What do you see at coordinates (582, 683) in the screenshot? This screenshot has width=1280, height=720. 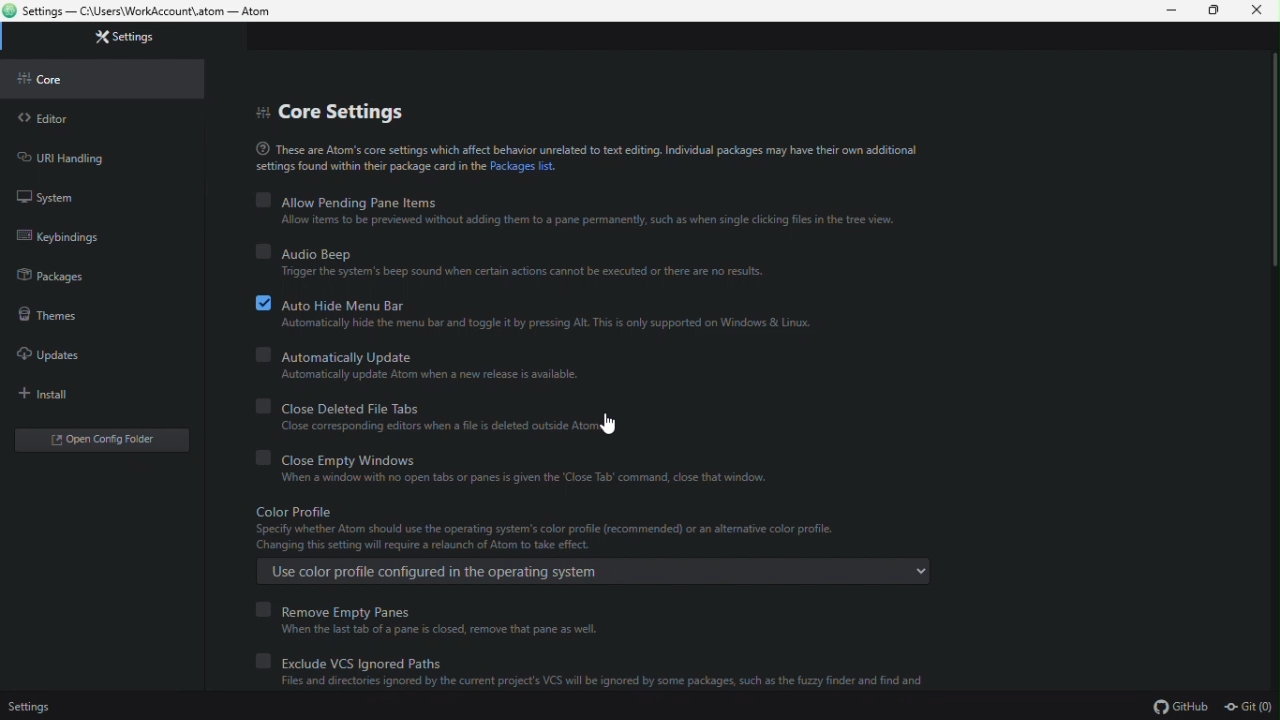 I see `Files and directories ignored by the current project's VCS wil be ignored by some packages, such as the fuzzy finder and find and` at bounding box center [582, 683].